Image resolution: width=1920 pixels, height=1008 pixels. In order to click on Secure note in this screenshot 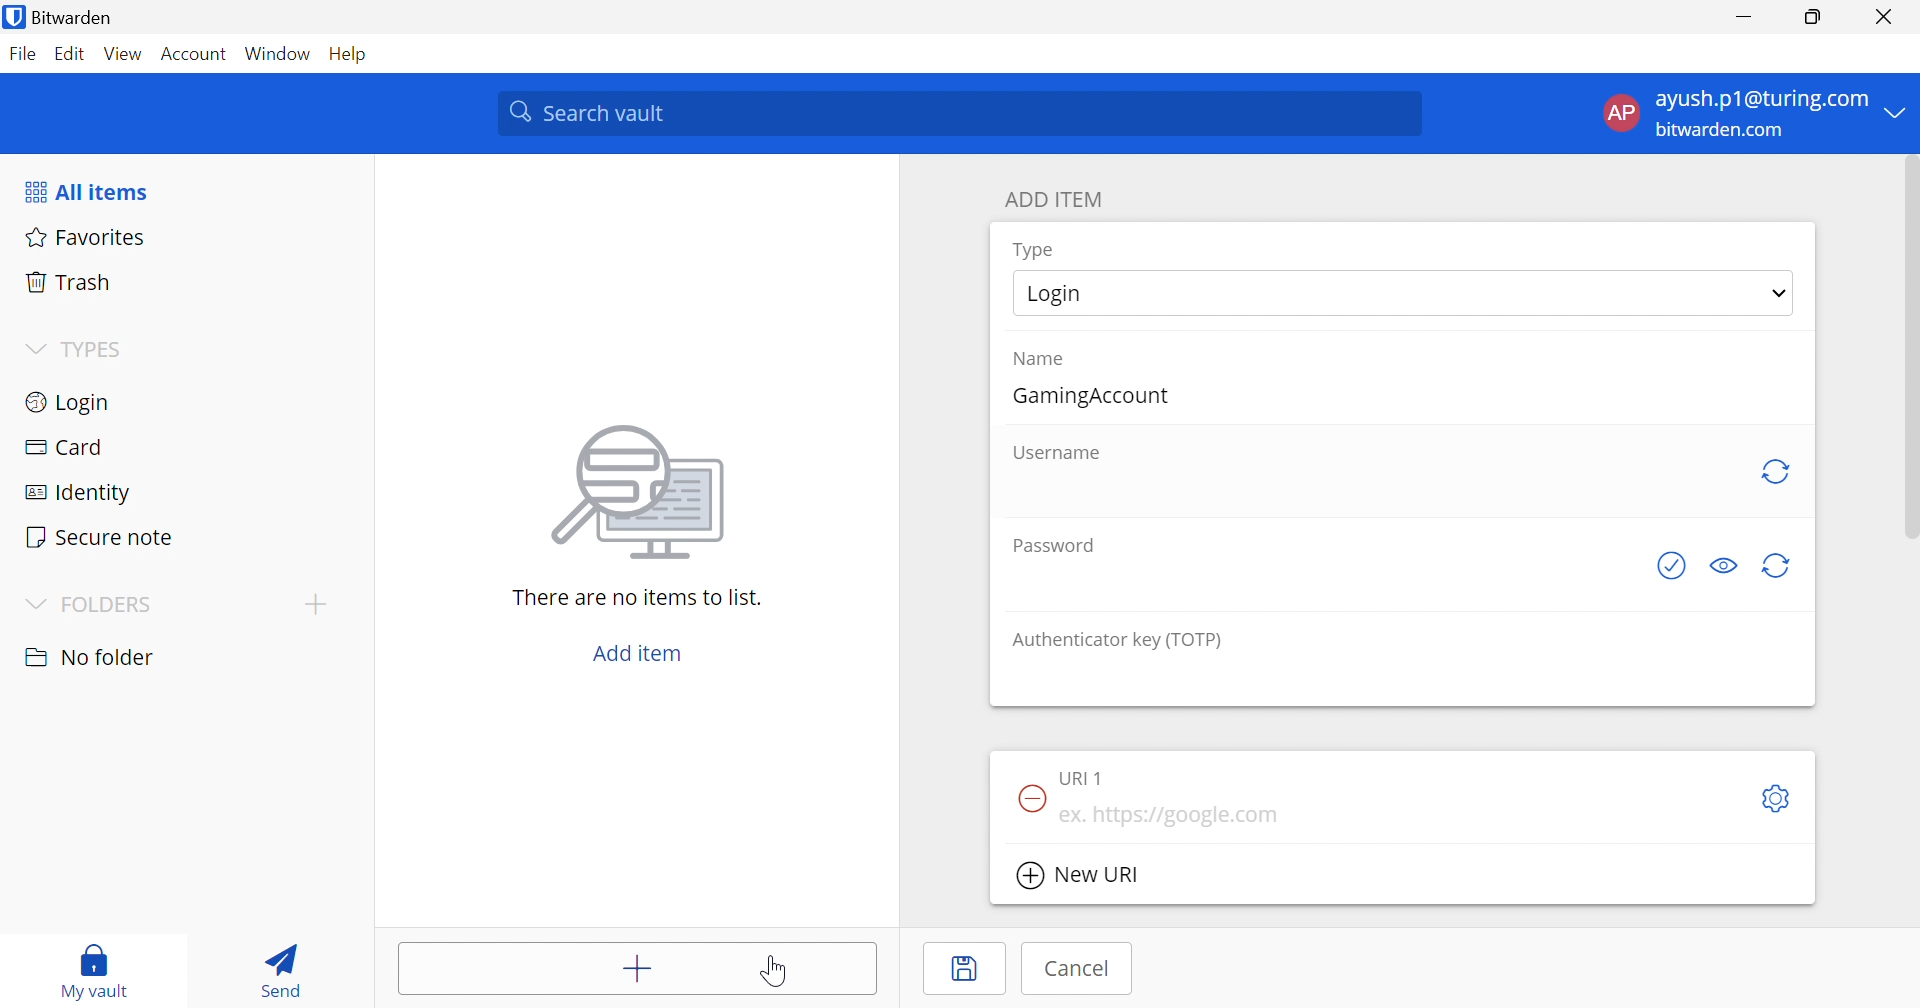, I will do `click(101, 535)`.